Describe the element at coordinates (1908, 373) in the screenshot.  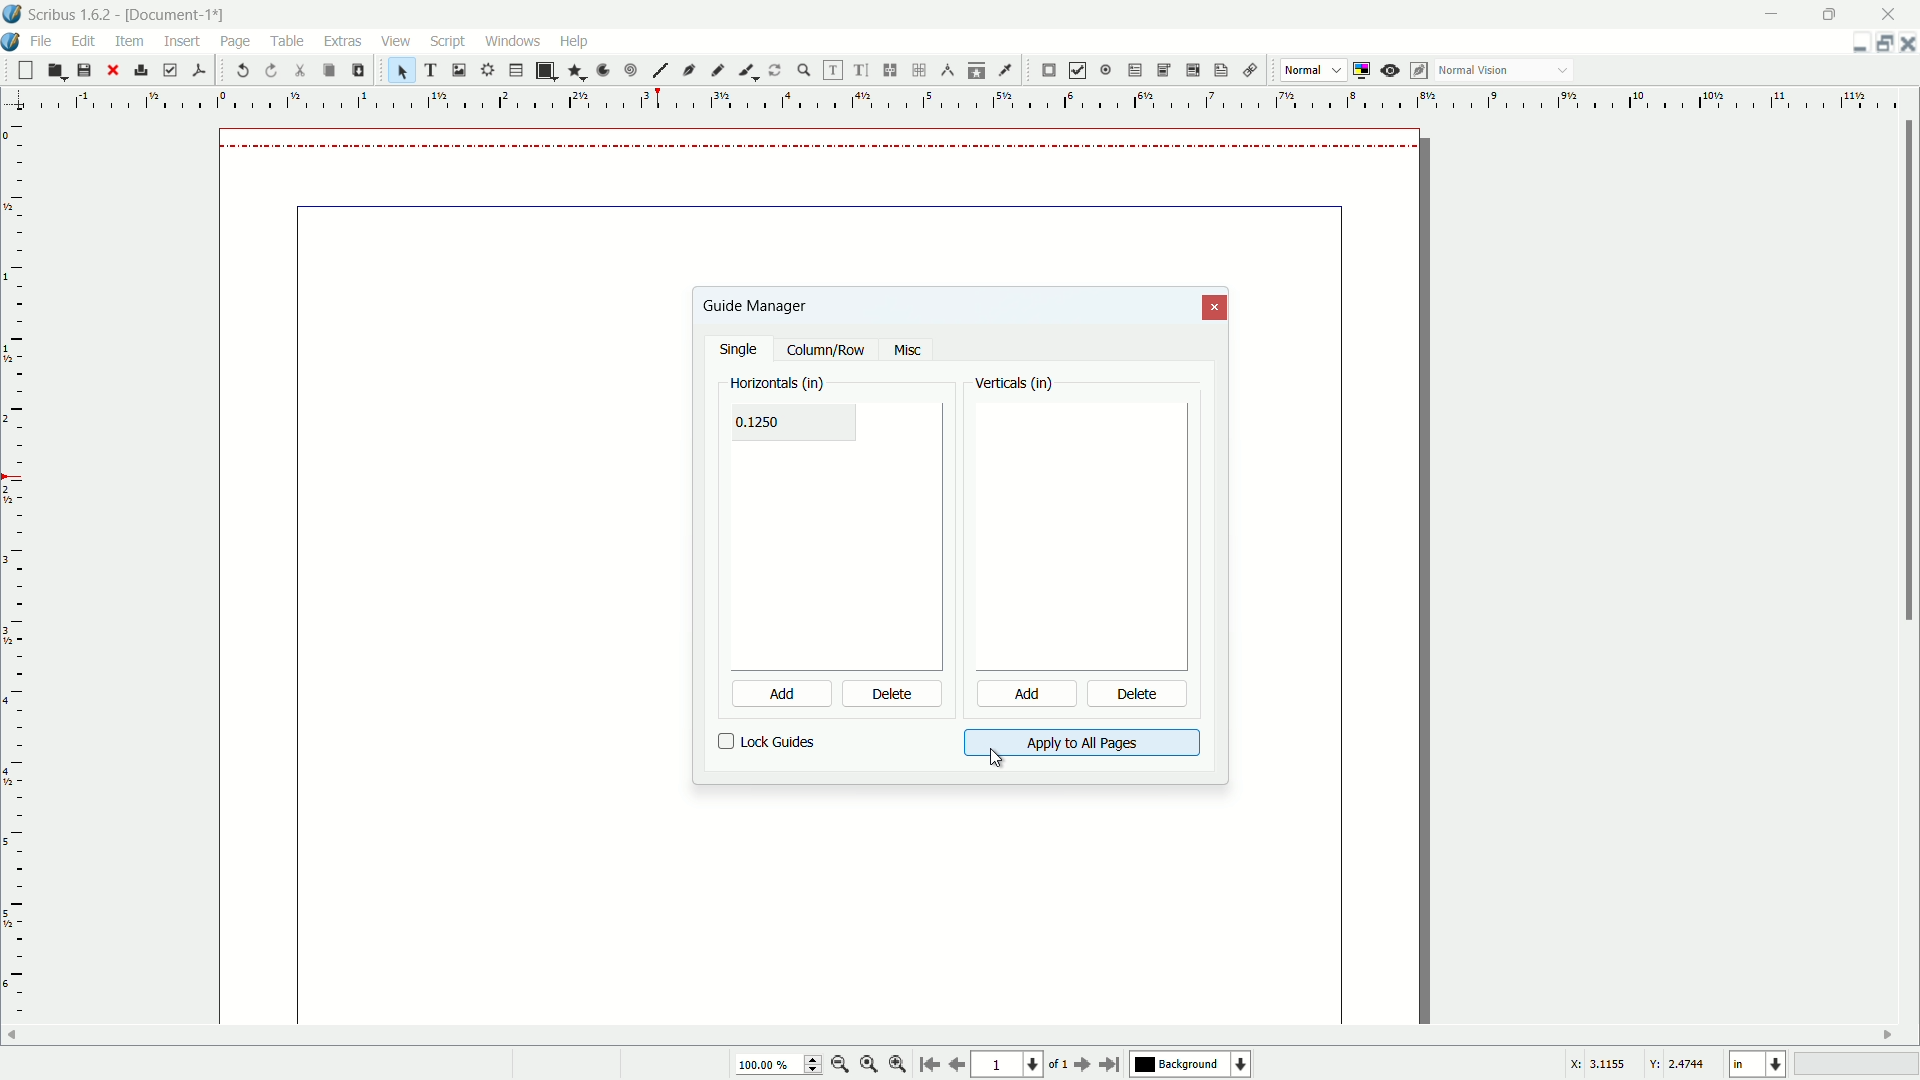
I see `scroll bar` at that location.